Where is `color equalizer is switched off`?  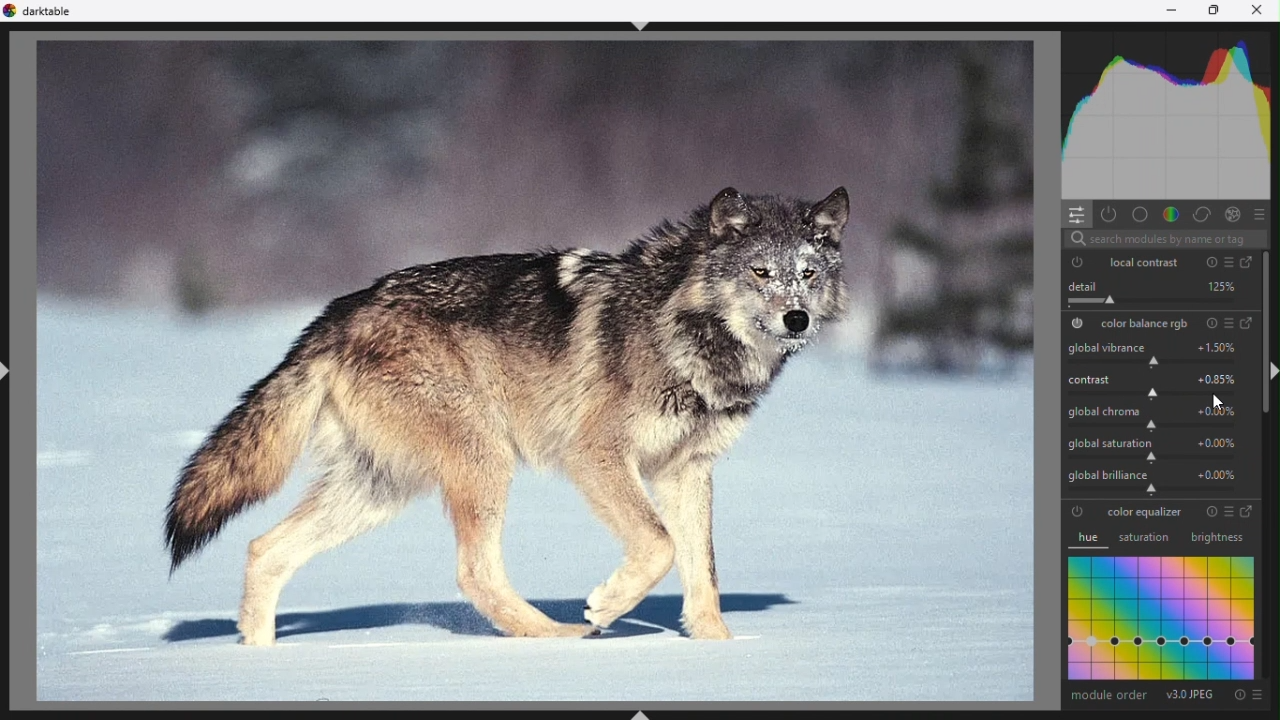 color equalizer is switched off is located at coordinates (1079, 512).